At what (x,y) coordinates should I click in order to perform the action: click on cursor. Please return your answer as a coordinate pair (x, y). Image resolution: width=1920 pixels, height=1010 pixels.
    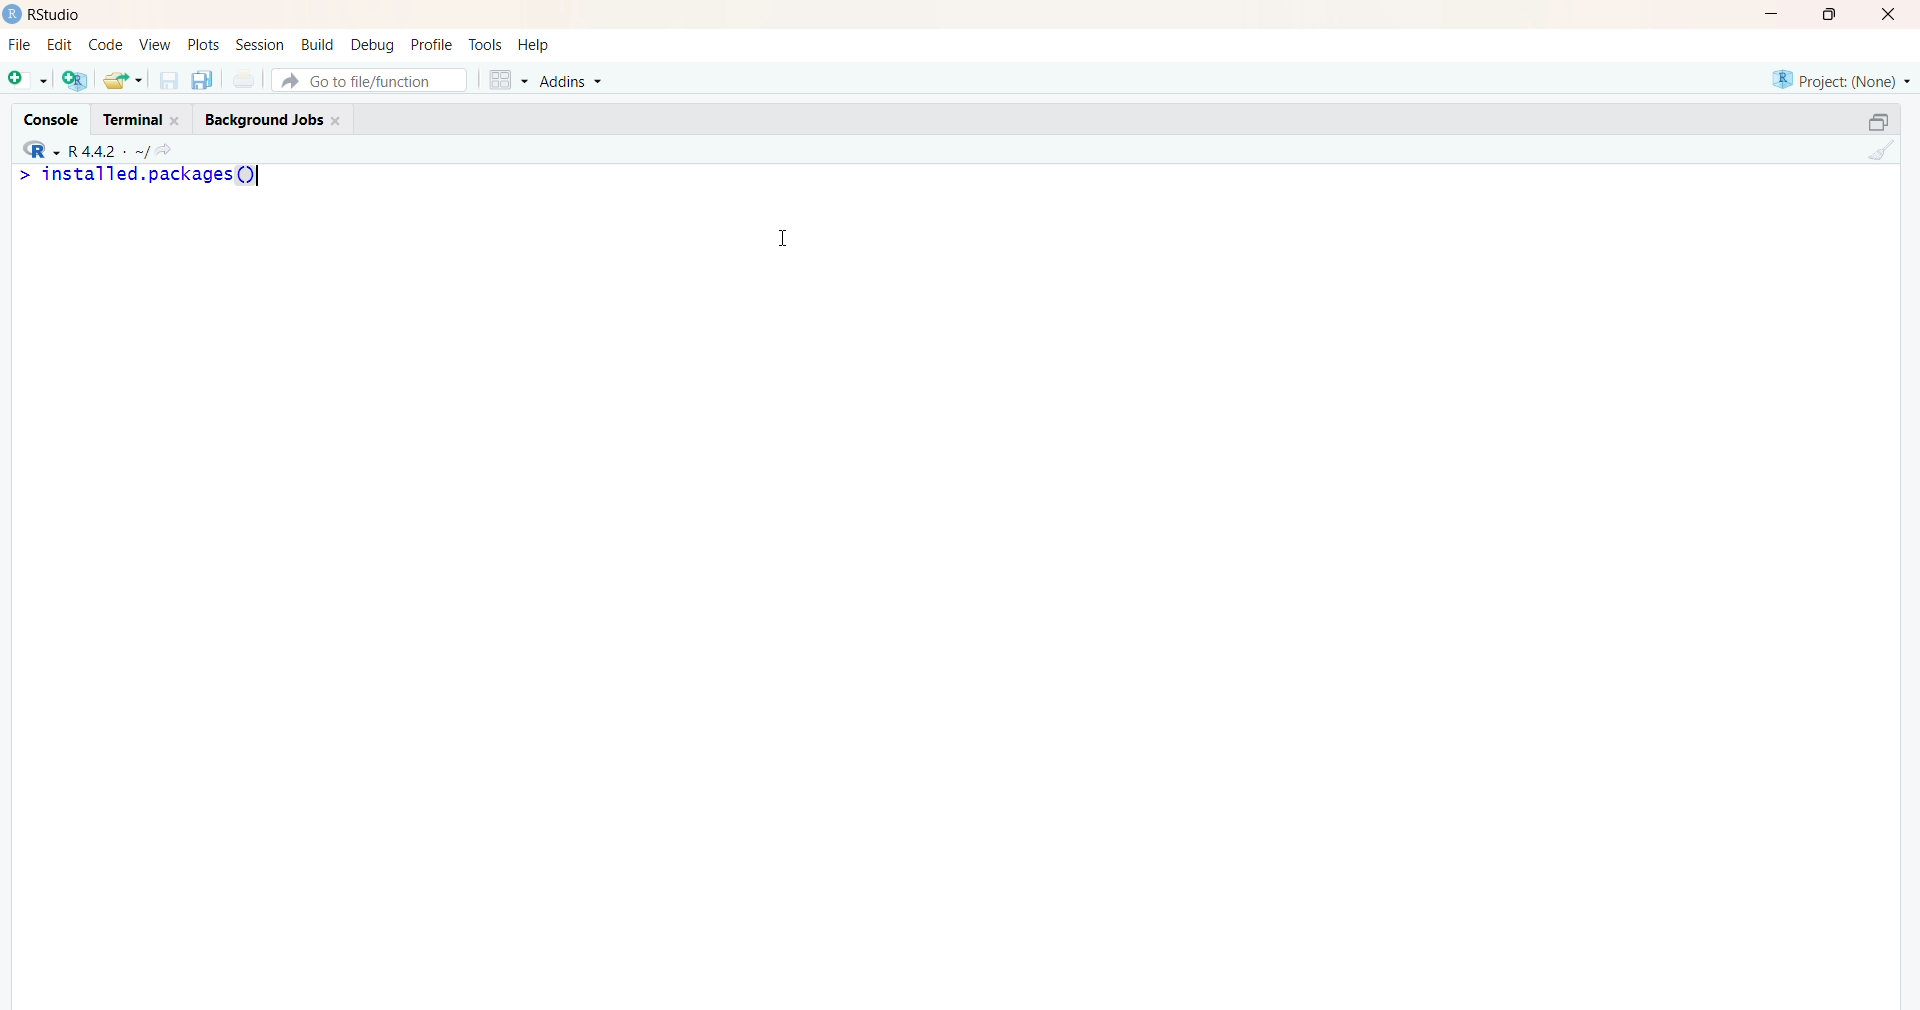
    Looking at the image, I should click on (784, 238).